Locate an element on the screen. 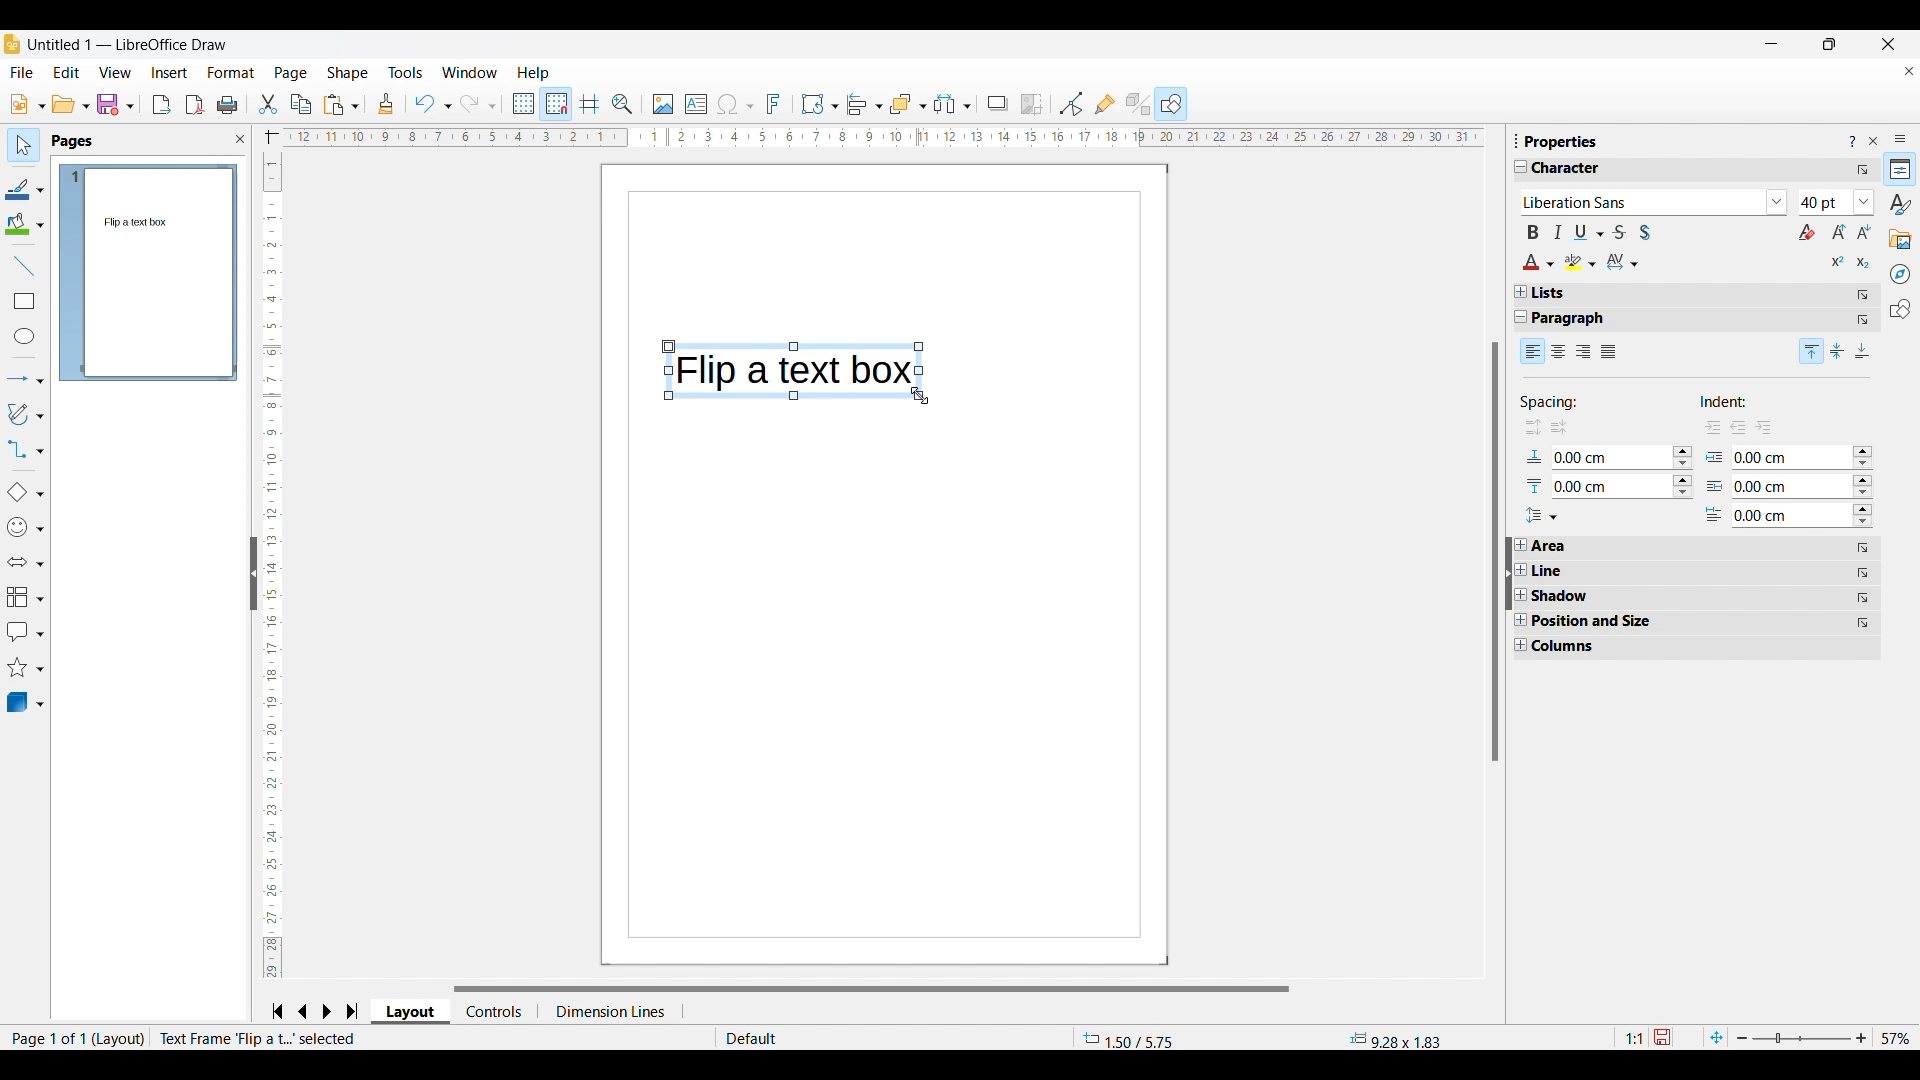 Image resolution: width=1920 pixels, height=1080 pixels. Basic shape options is located at coordinates (25, 492).